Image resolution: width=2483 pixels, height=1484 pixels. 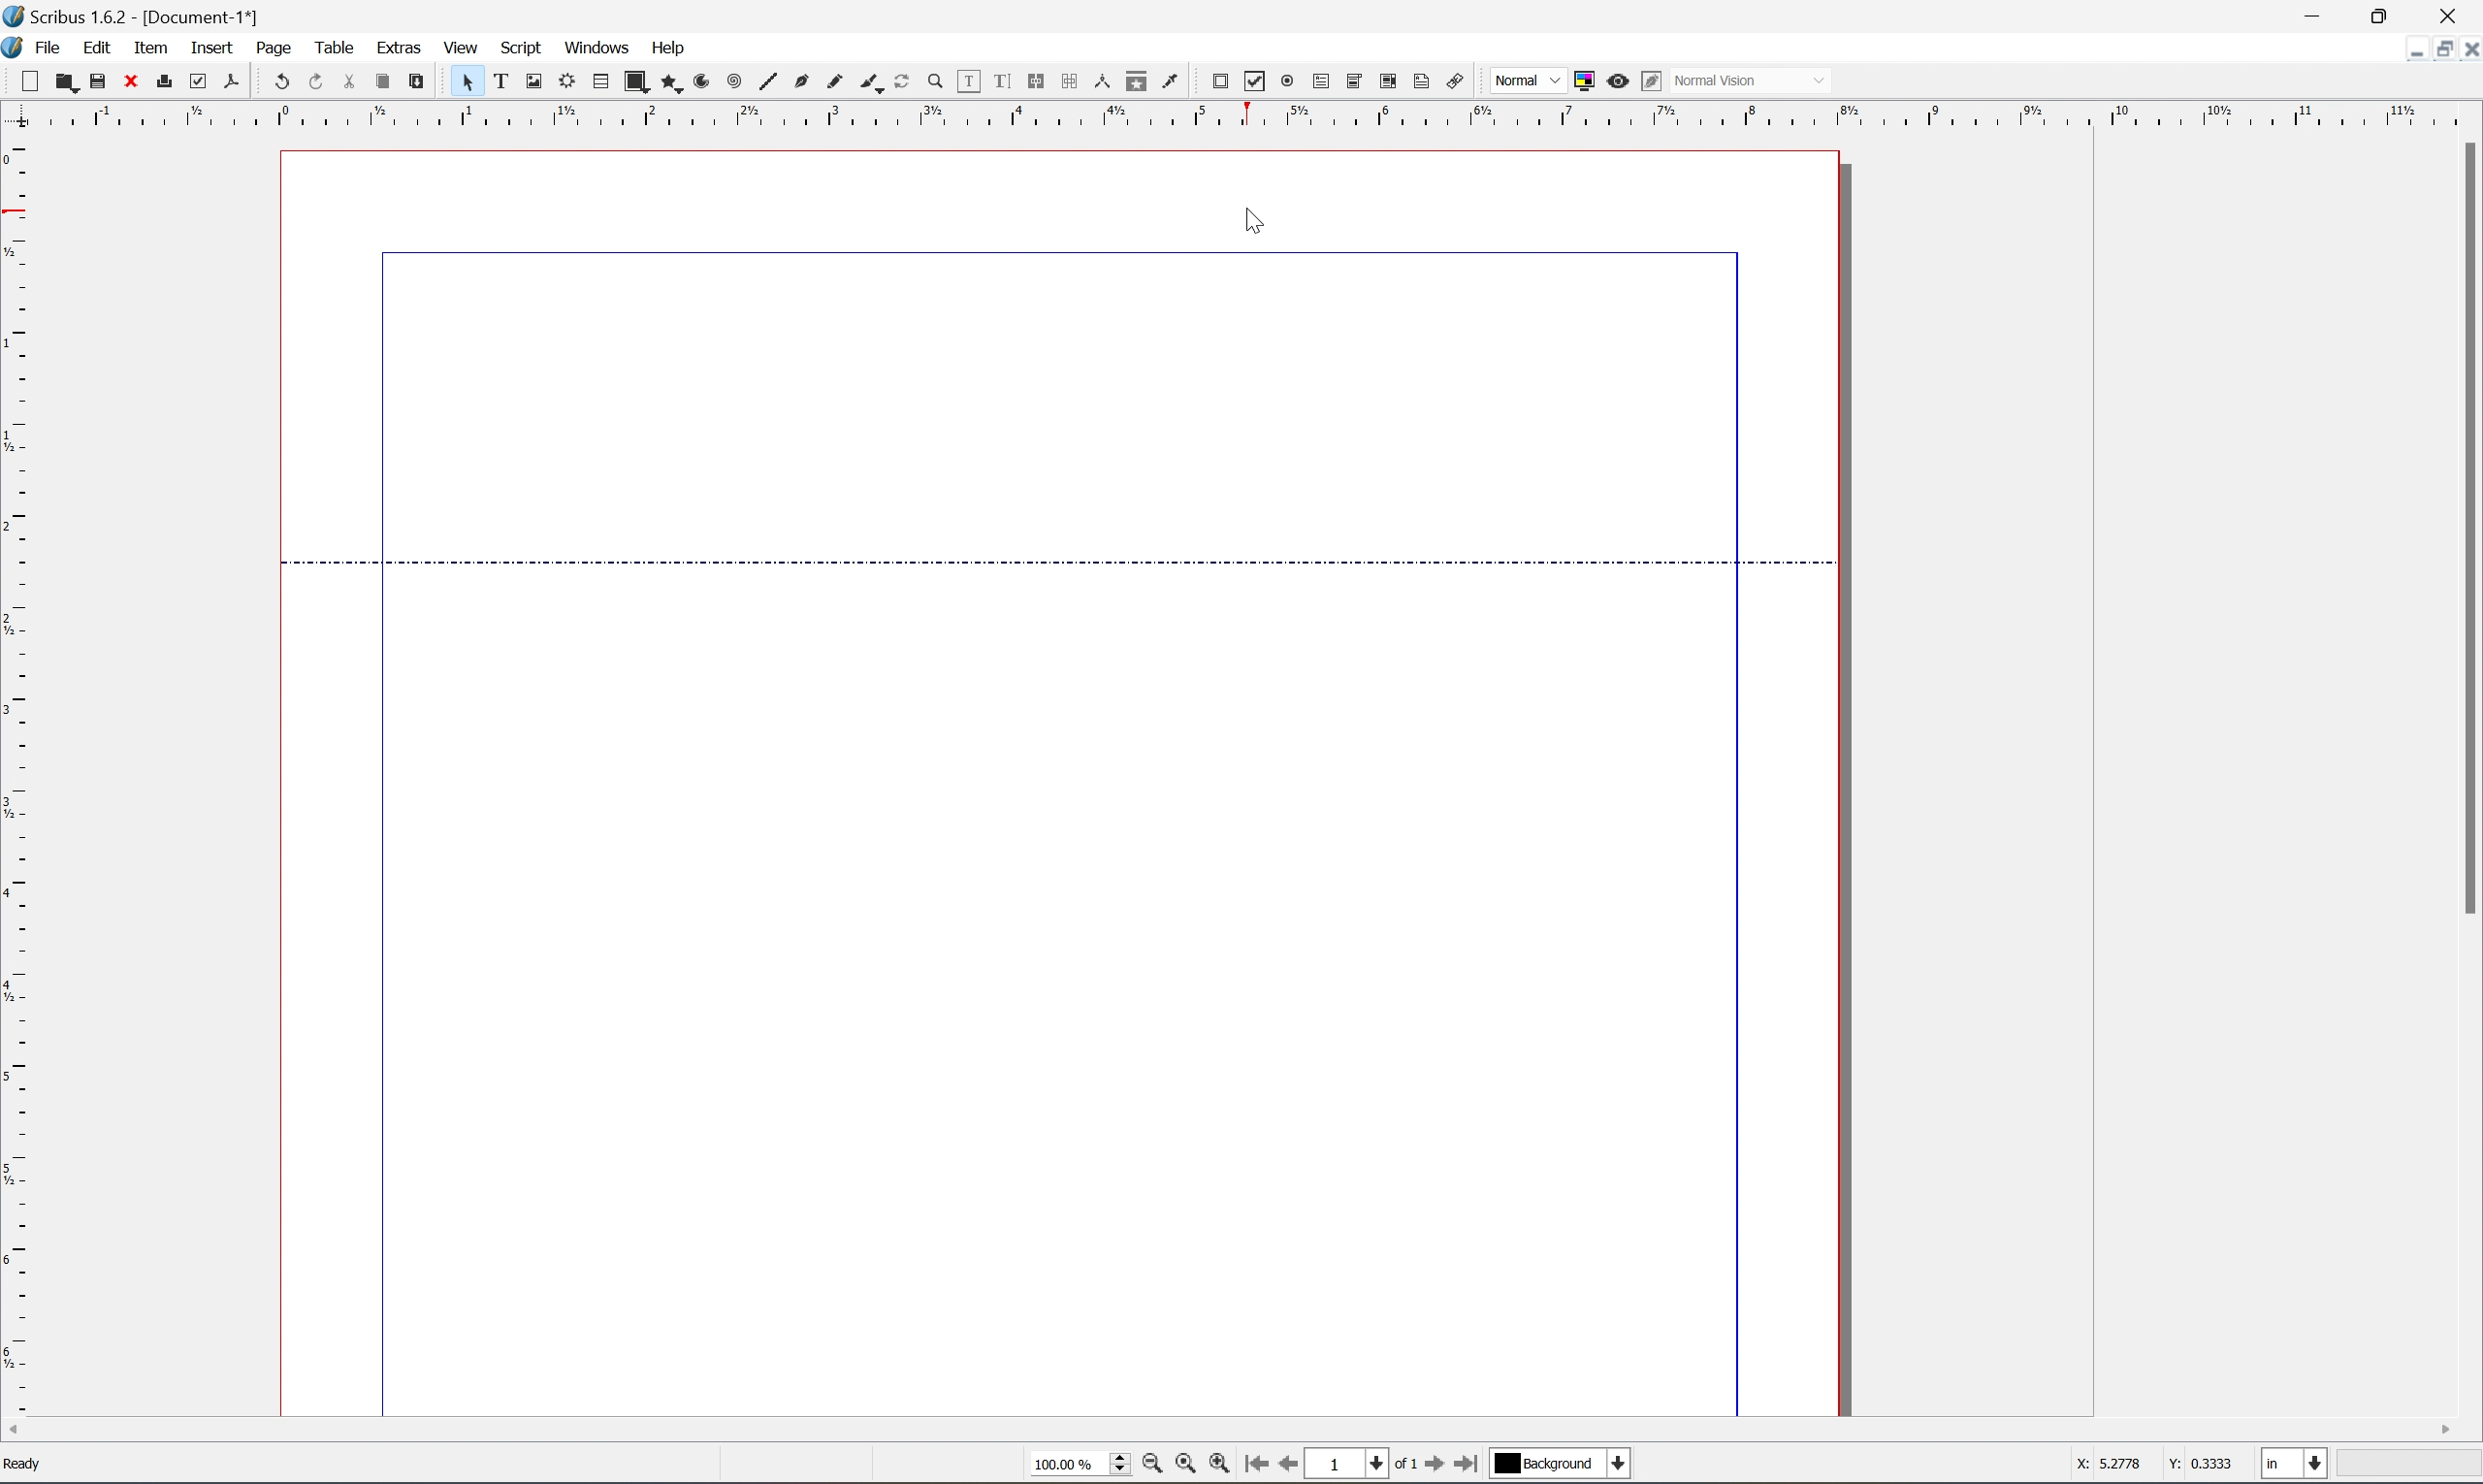 I want to click on select current unit, so click(x=2295, y=1465).